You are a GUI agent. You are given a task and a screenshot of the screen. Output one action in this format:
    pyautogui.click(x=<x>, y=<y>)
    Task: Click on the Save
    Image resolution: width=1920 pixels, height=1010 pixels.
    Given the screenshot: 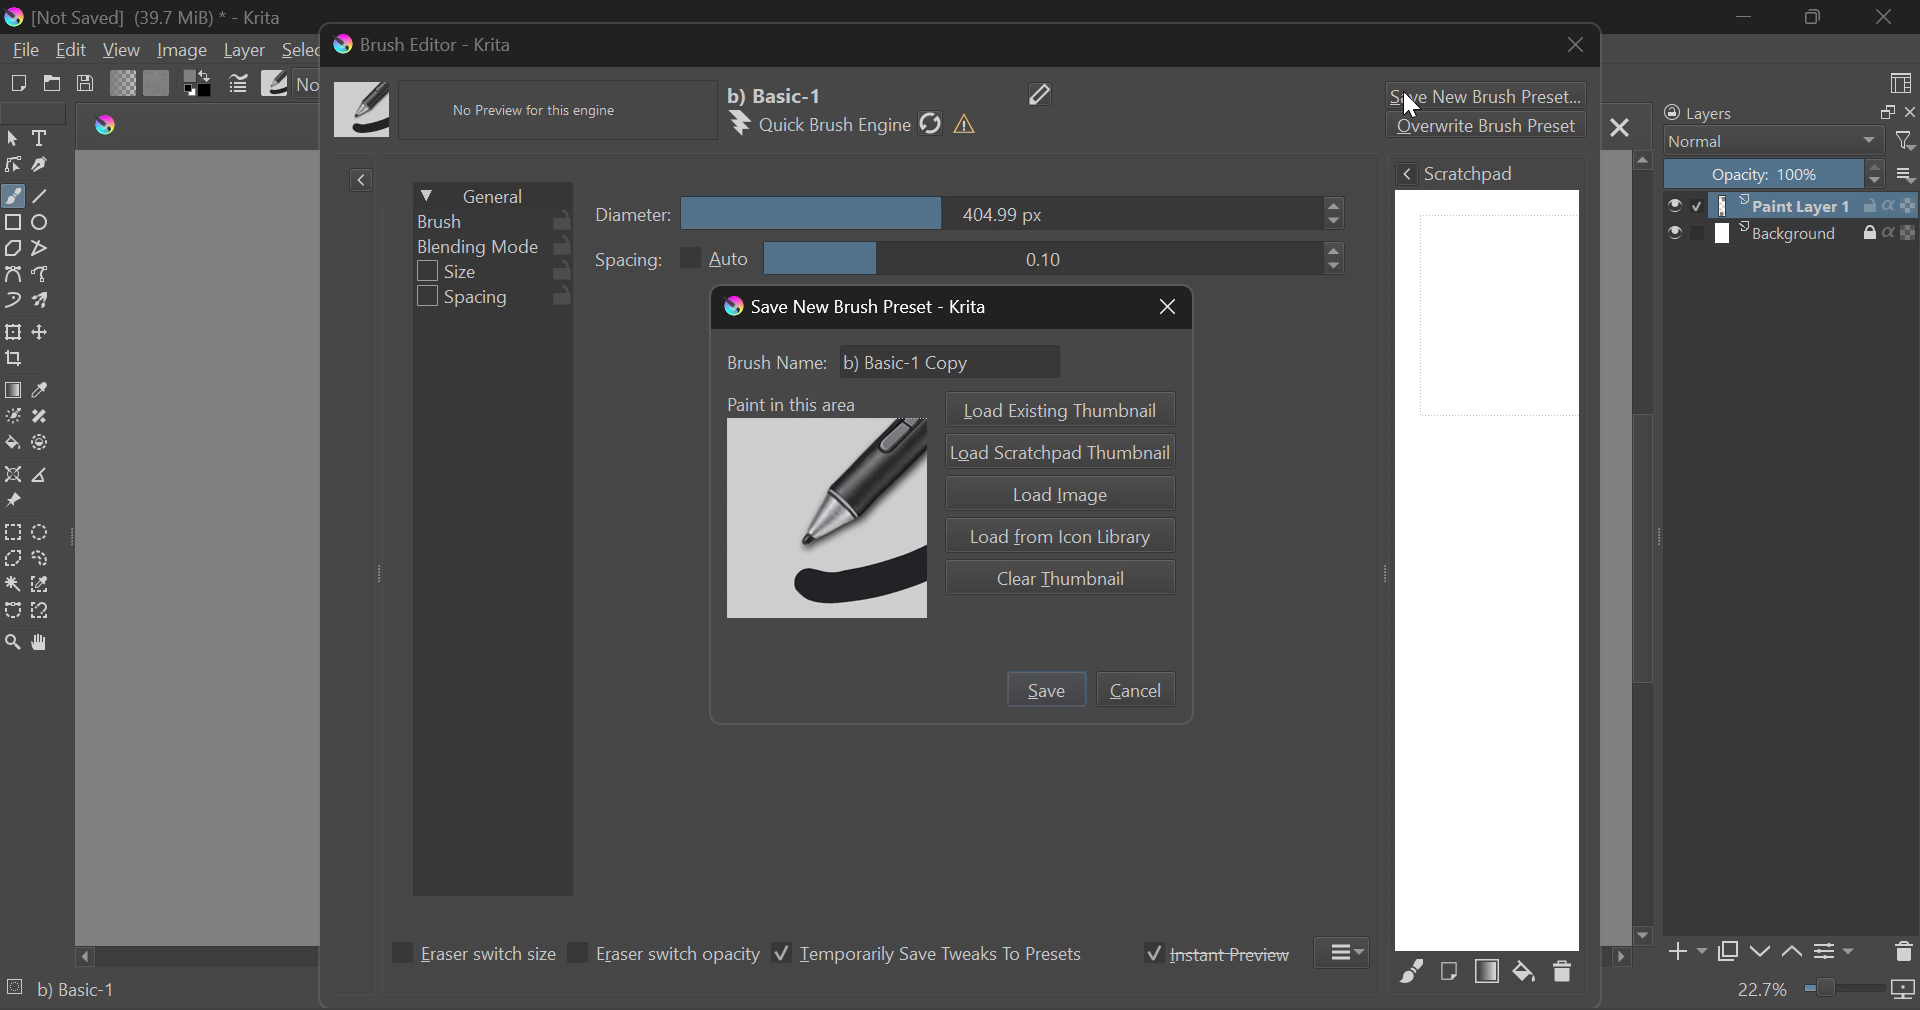 What is the action you would take?
    pyautogui.click(x=86, y=84)
    